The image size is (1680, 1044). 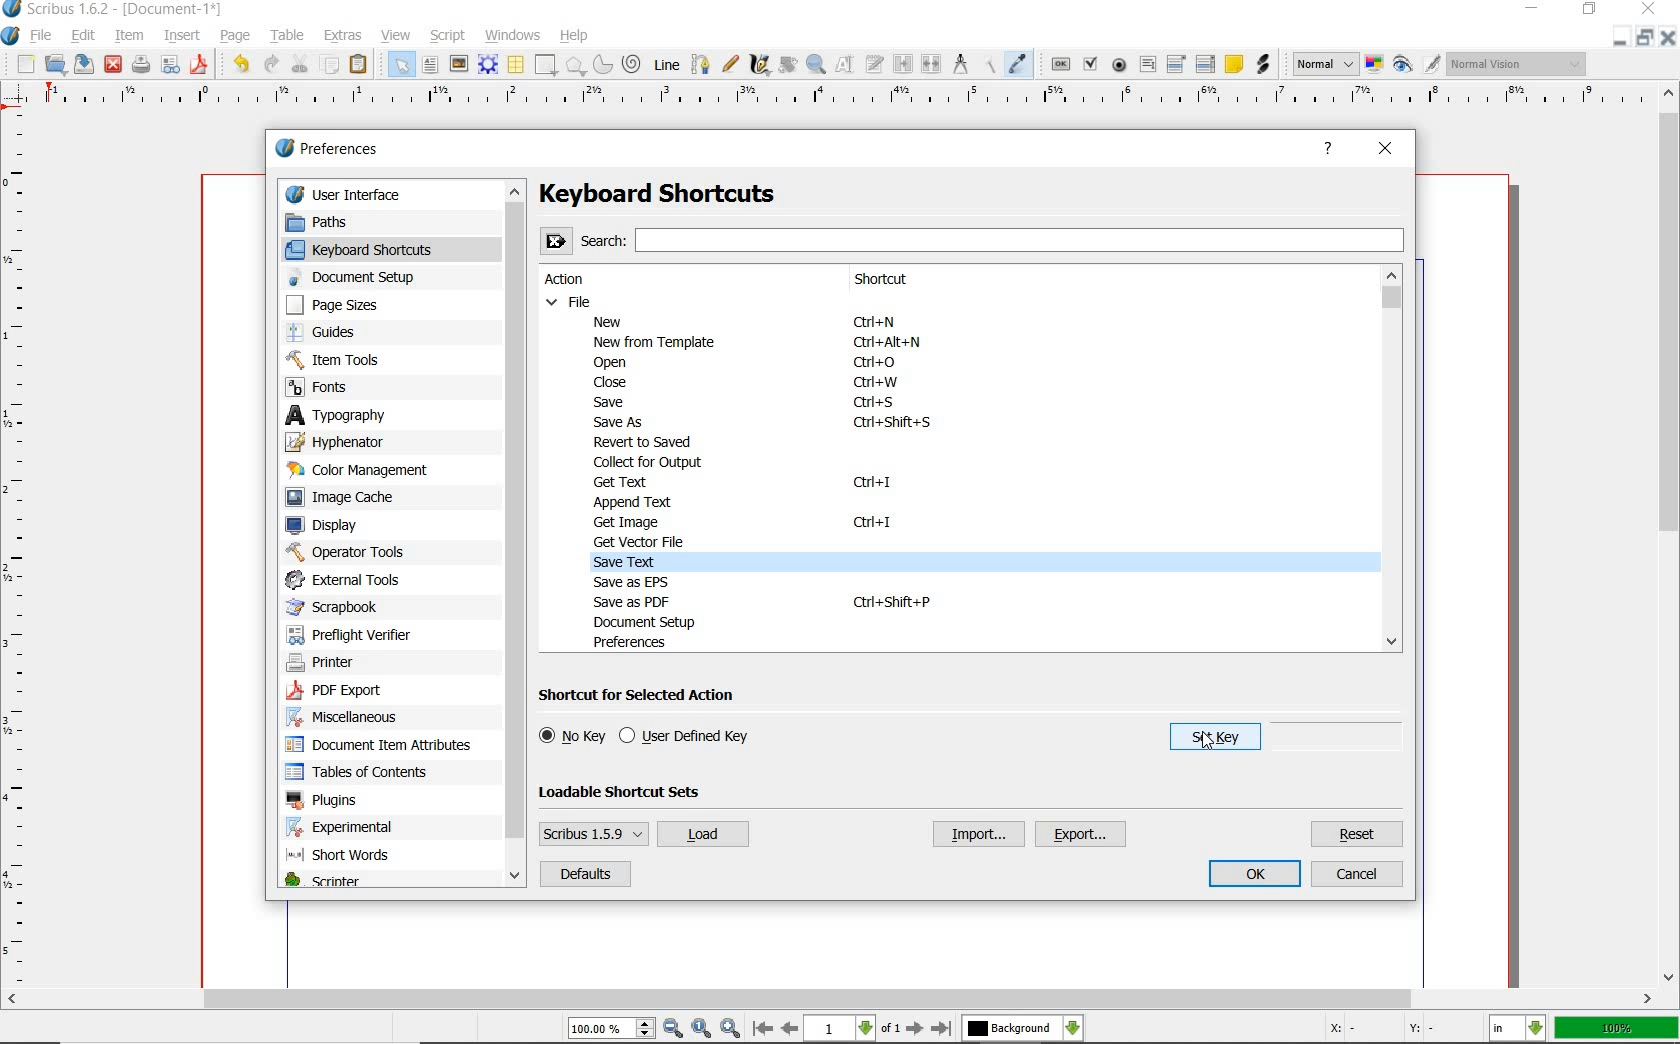 I want to click on image frame, so click(x=459, y=66).